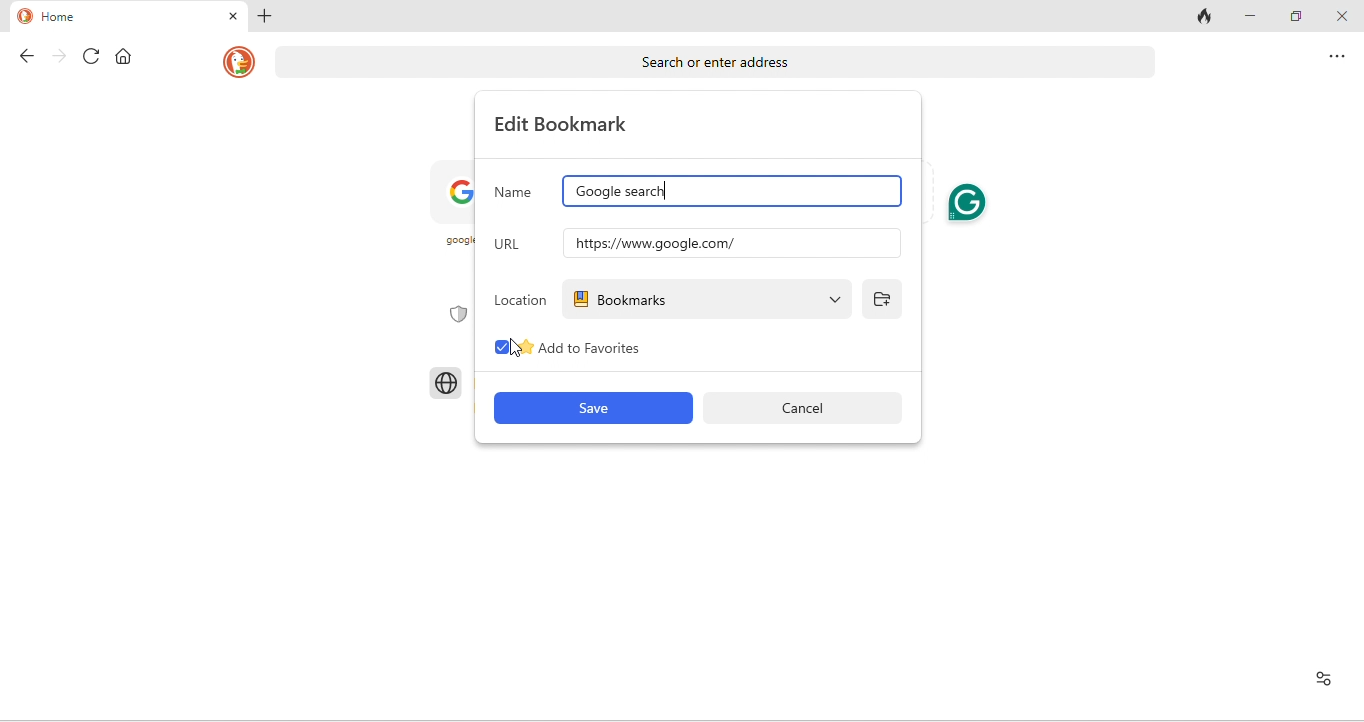  What do you see at coordinates (728, 243) in the screenshot?
I see `https://www.google.com/` at bounding box center [728, 243].